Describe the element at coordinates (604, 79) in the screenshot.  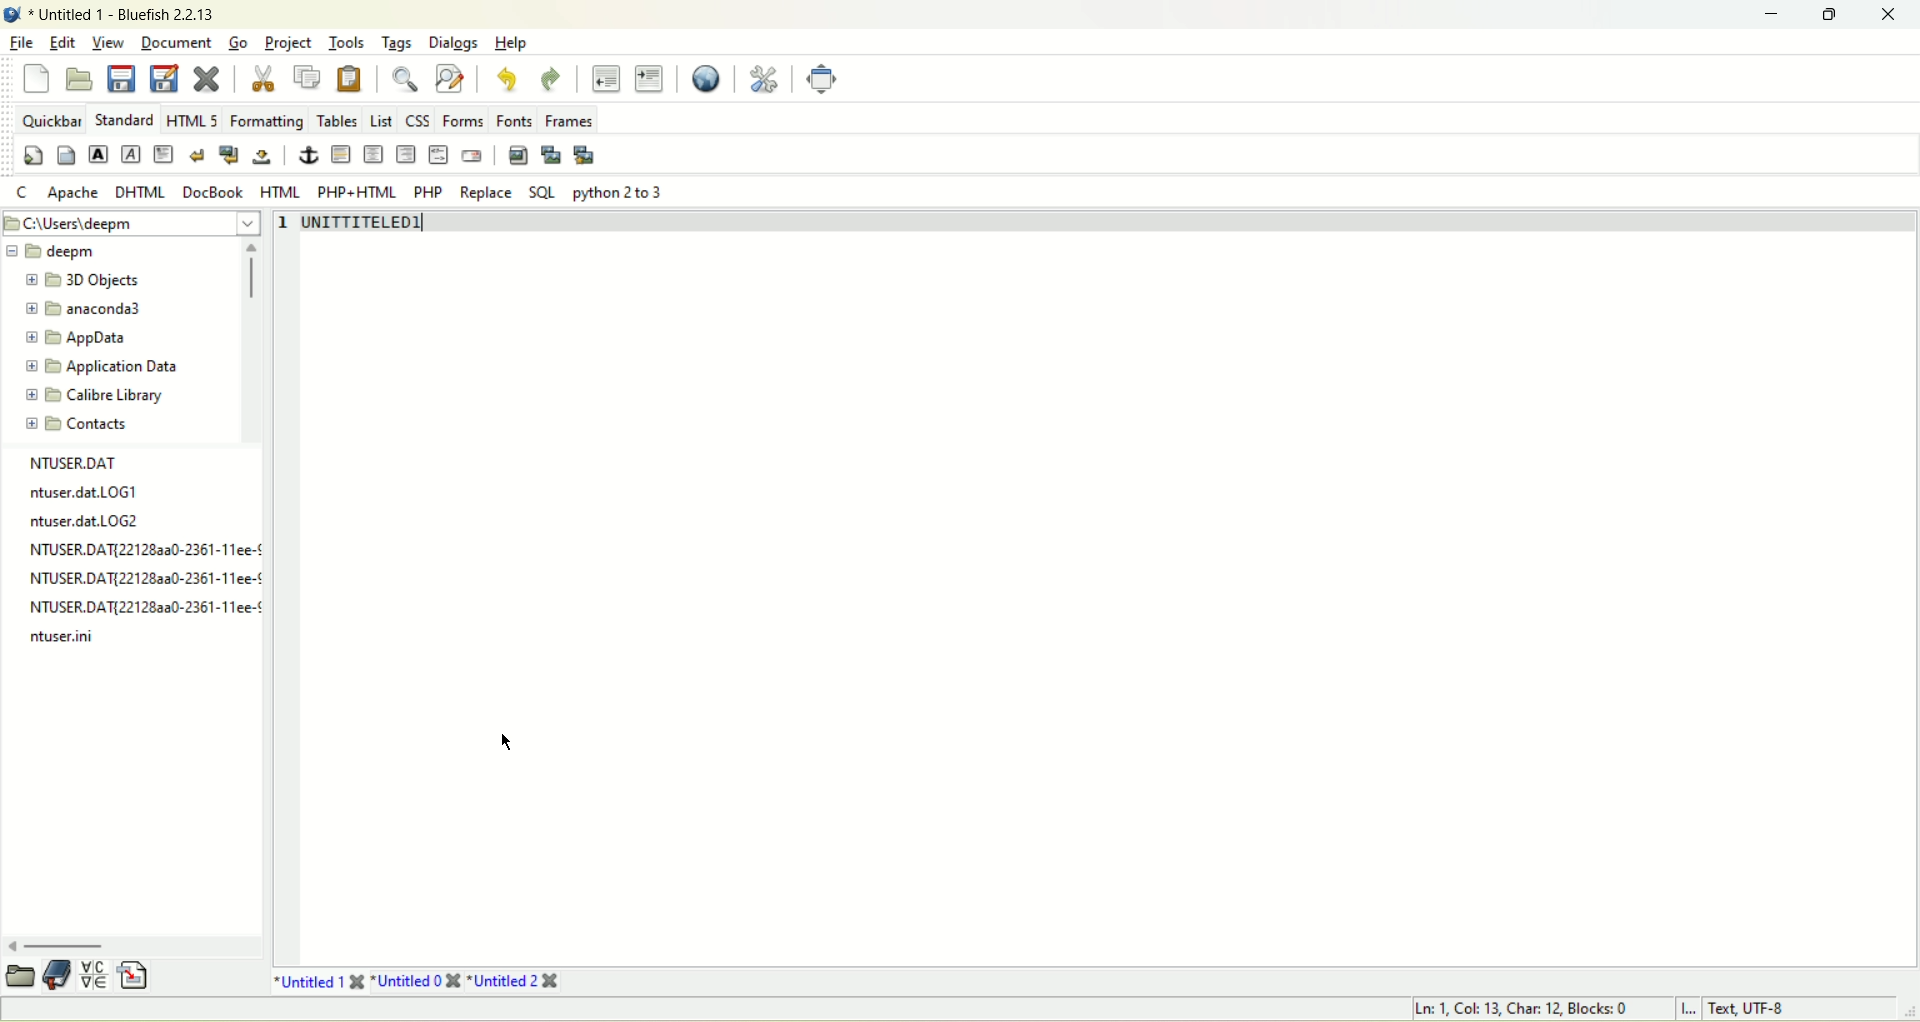
I see `unindent` at that location.